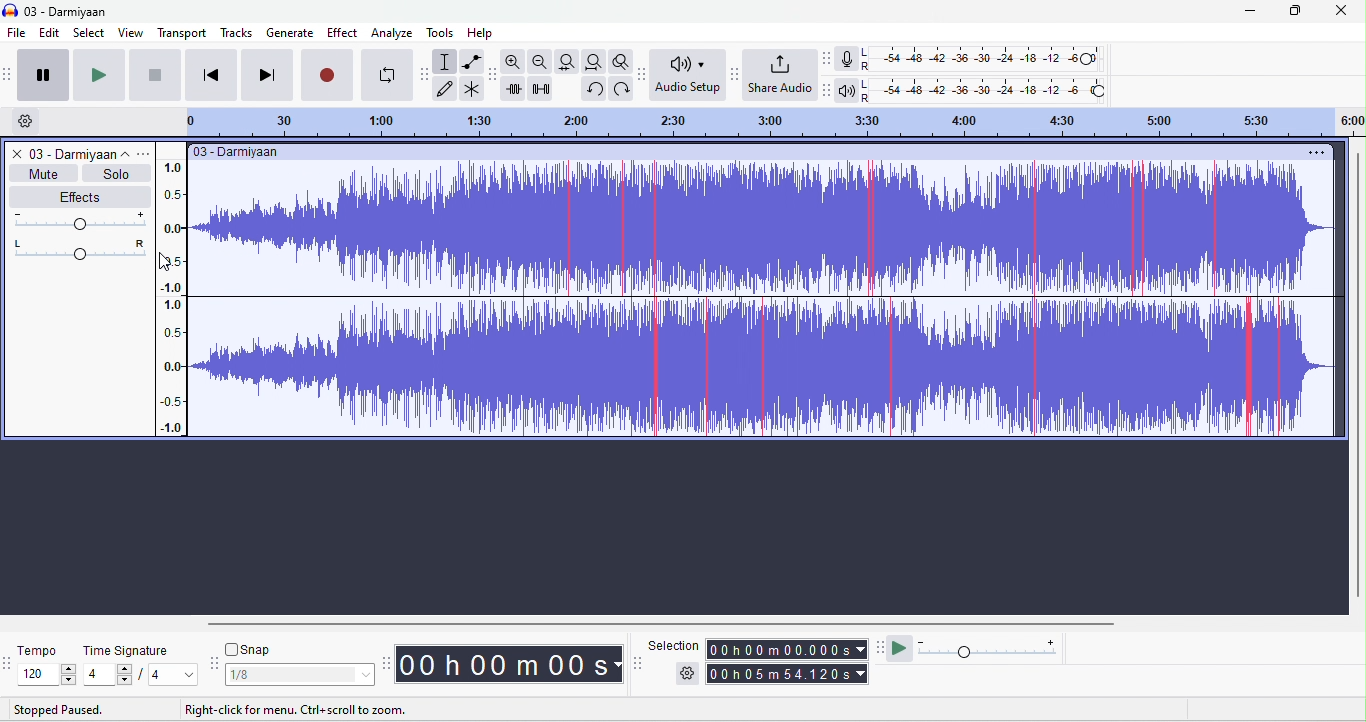 The width and height of the screenshot is (1366, 722). I want to click on select snapping, so click(301, 675).